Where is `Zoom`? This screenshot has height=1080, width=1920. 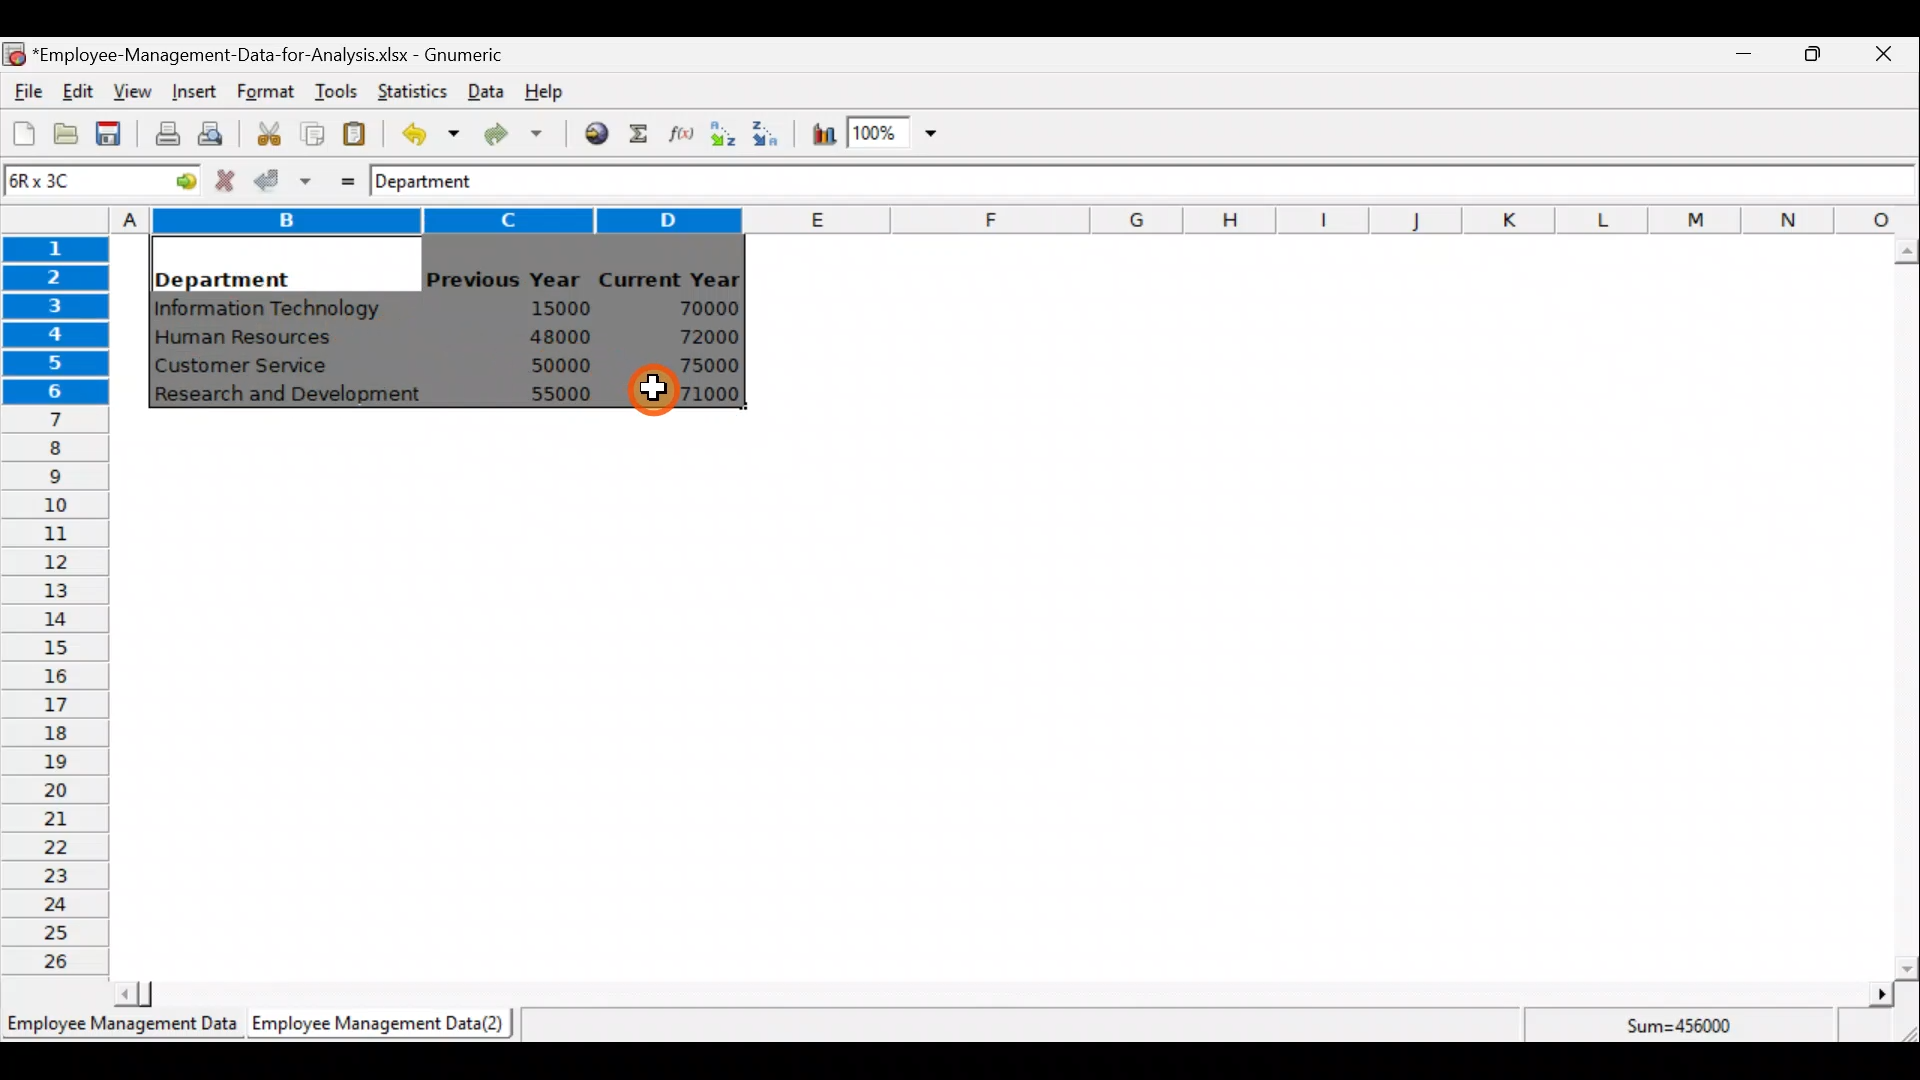
Zoom is located at coordinates (895, 136).